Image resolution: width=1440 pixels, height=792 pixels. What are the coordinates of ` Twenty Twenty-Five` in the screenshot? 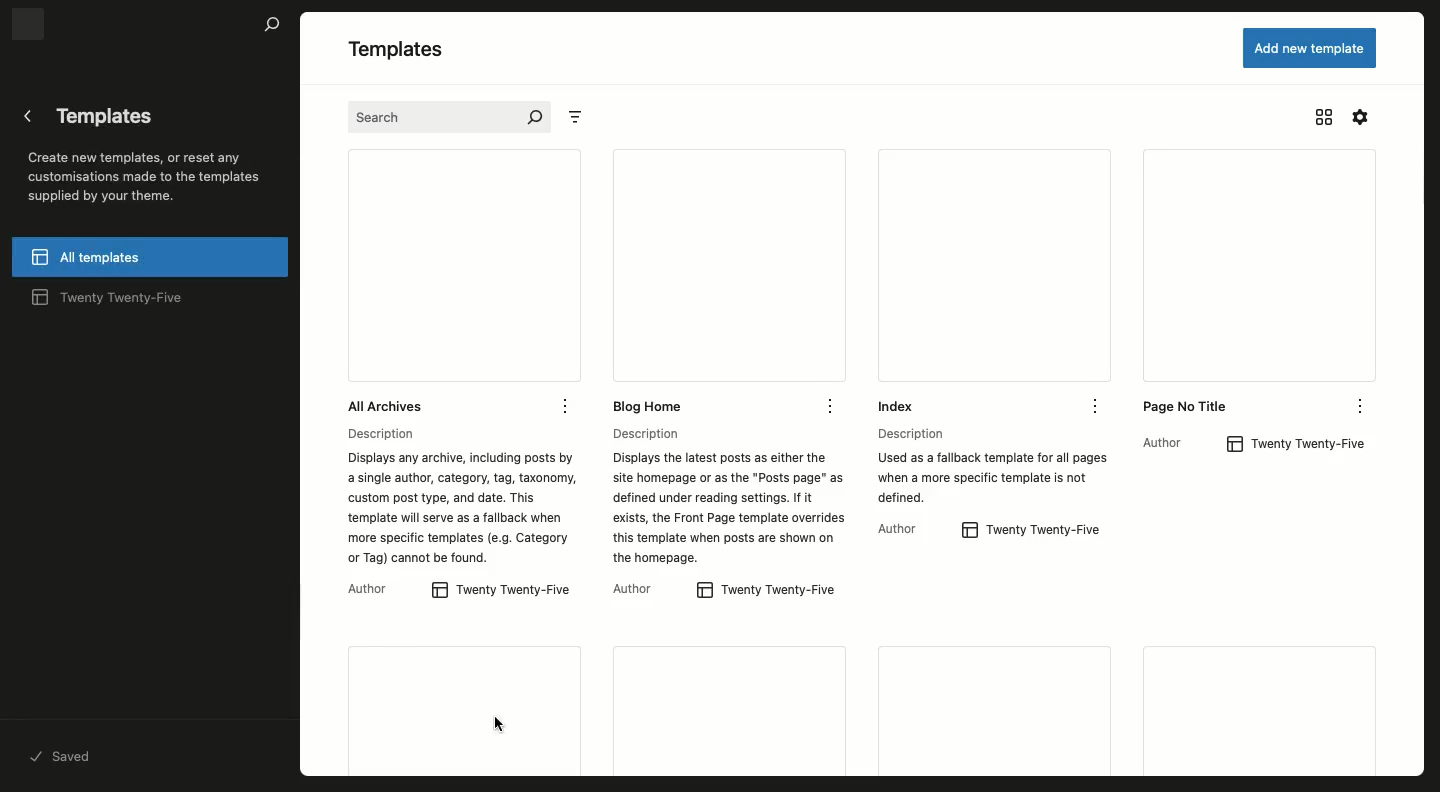 It's located at (785, 591).